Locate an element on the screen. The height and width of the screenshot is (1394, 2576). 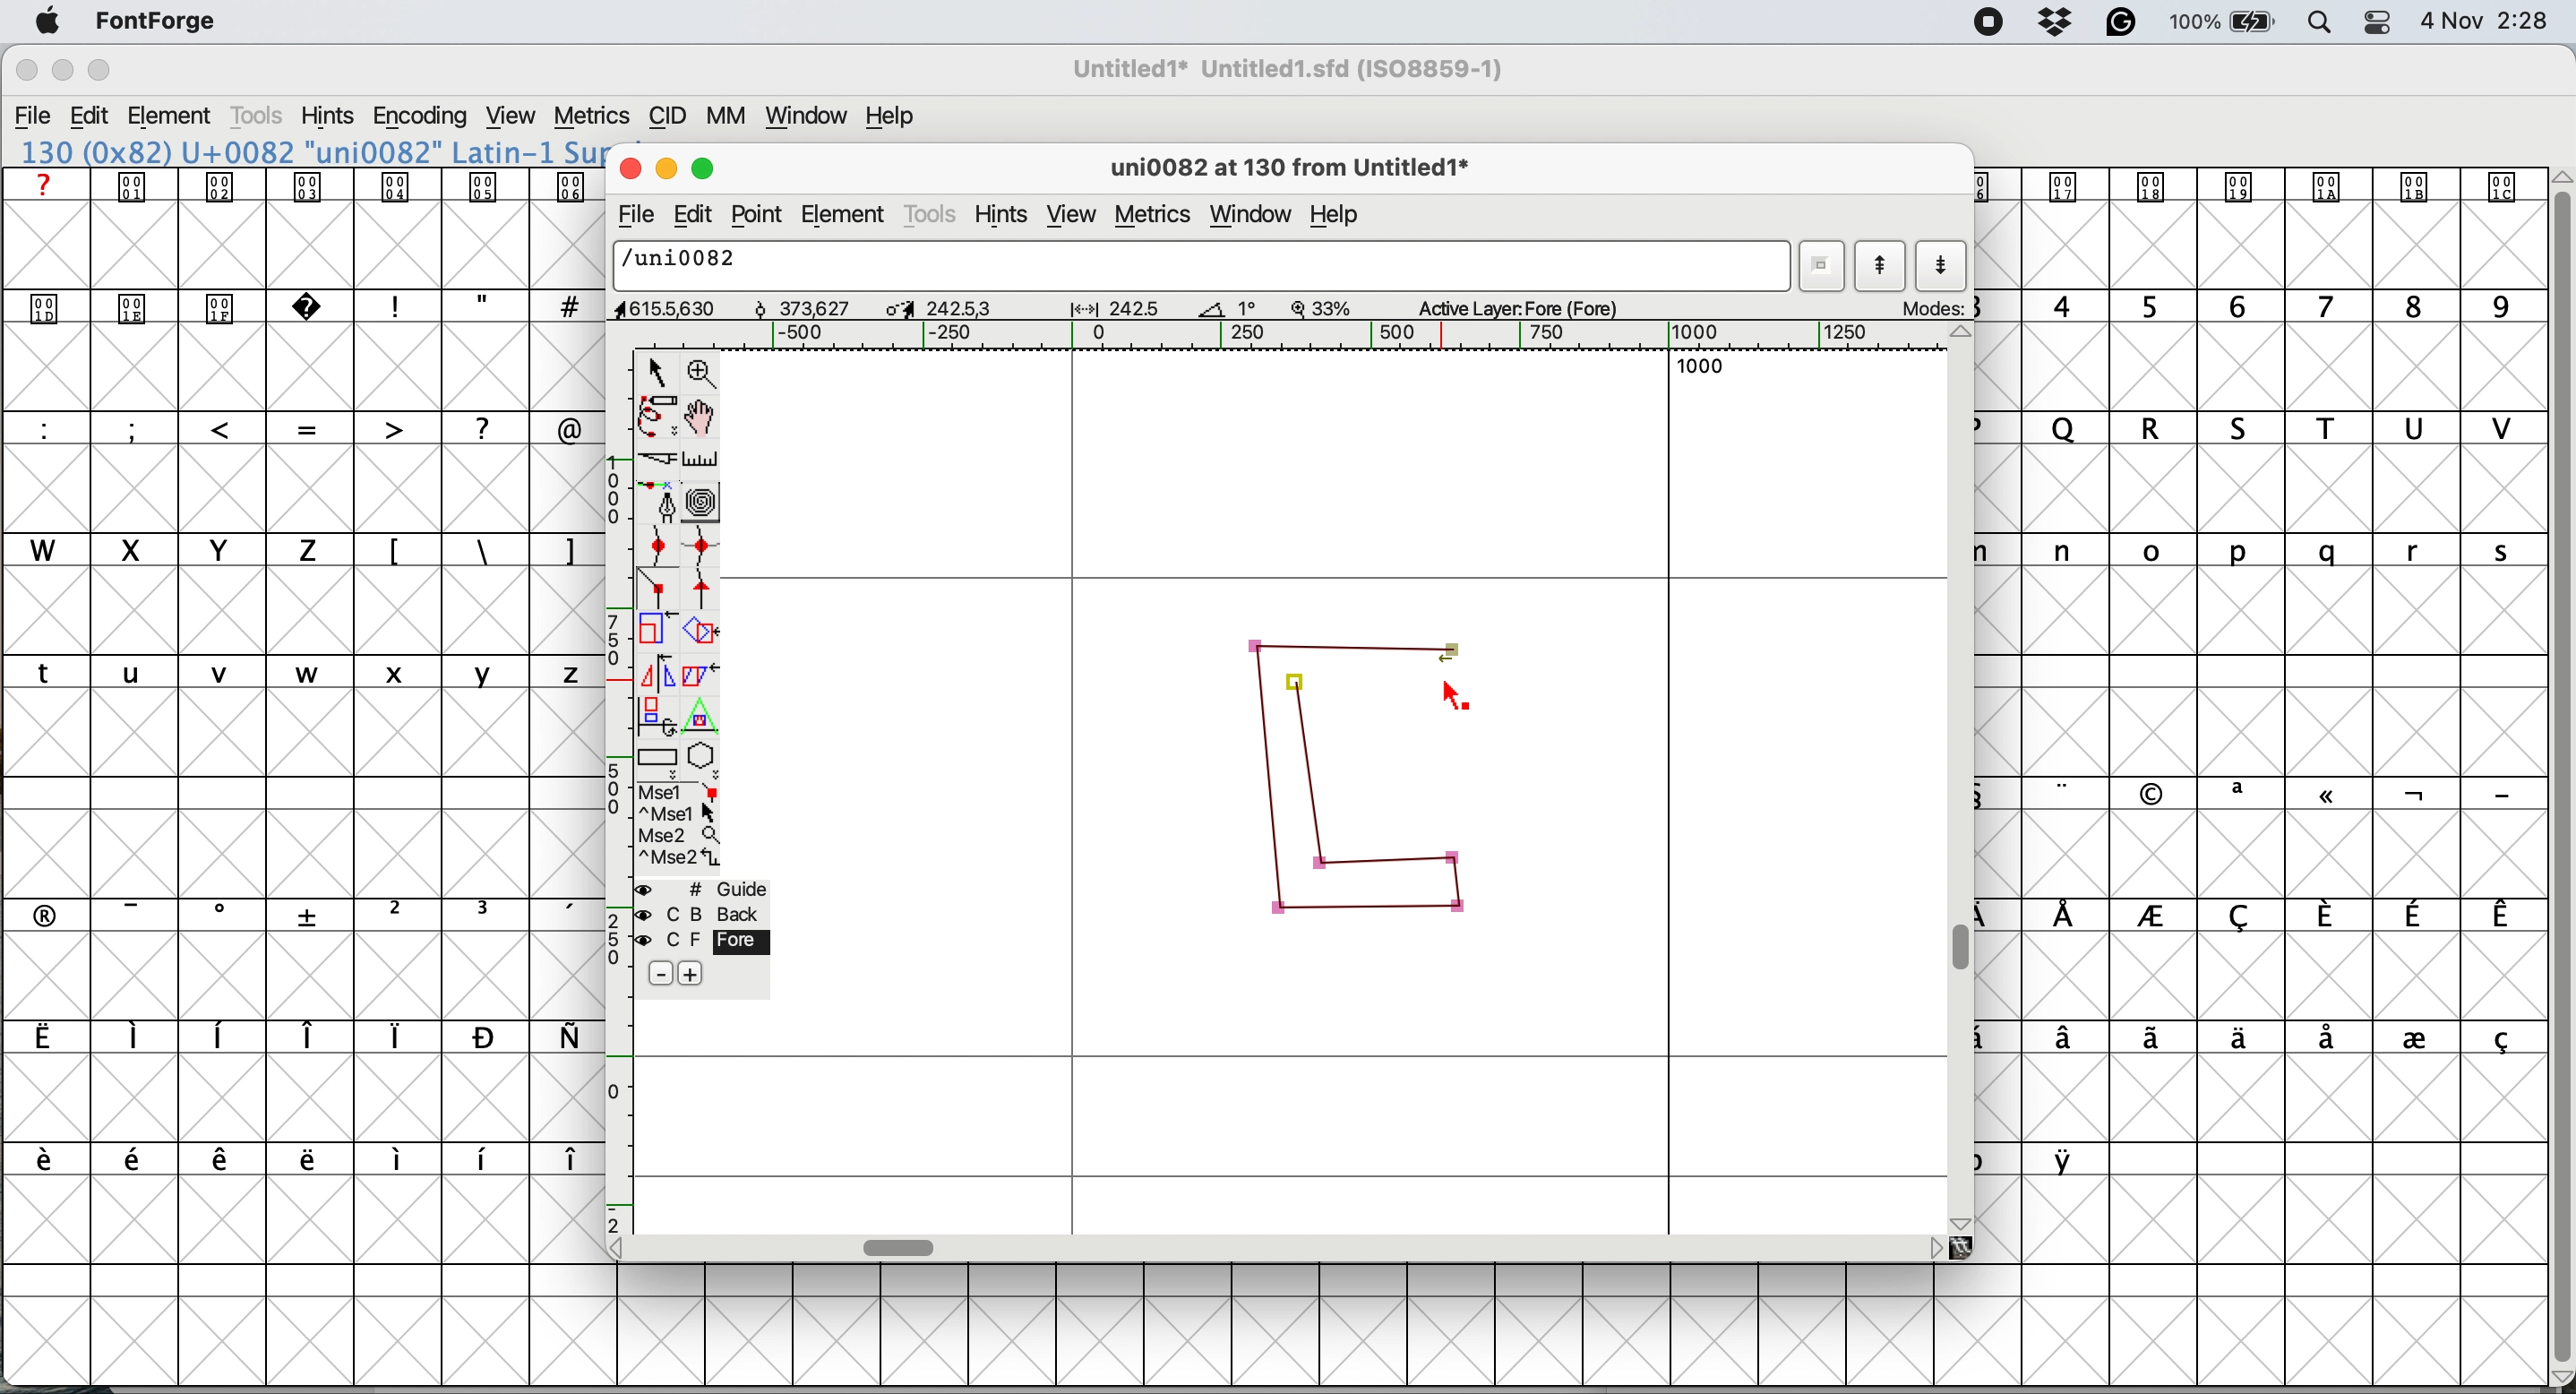
view is located at coordinates (1072, 216).